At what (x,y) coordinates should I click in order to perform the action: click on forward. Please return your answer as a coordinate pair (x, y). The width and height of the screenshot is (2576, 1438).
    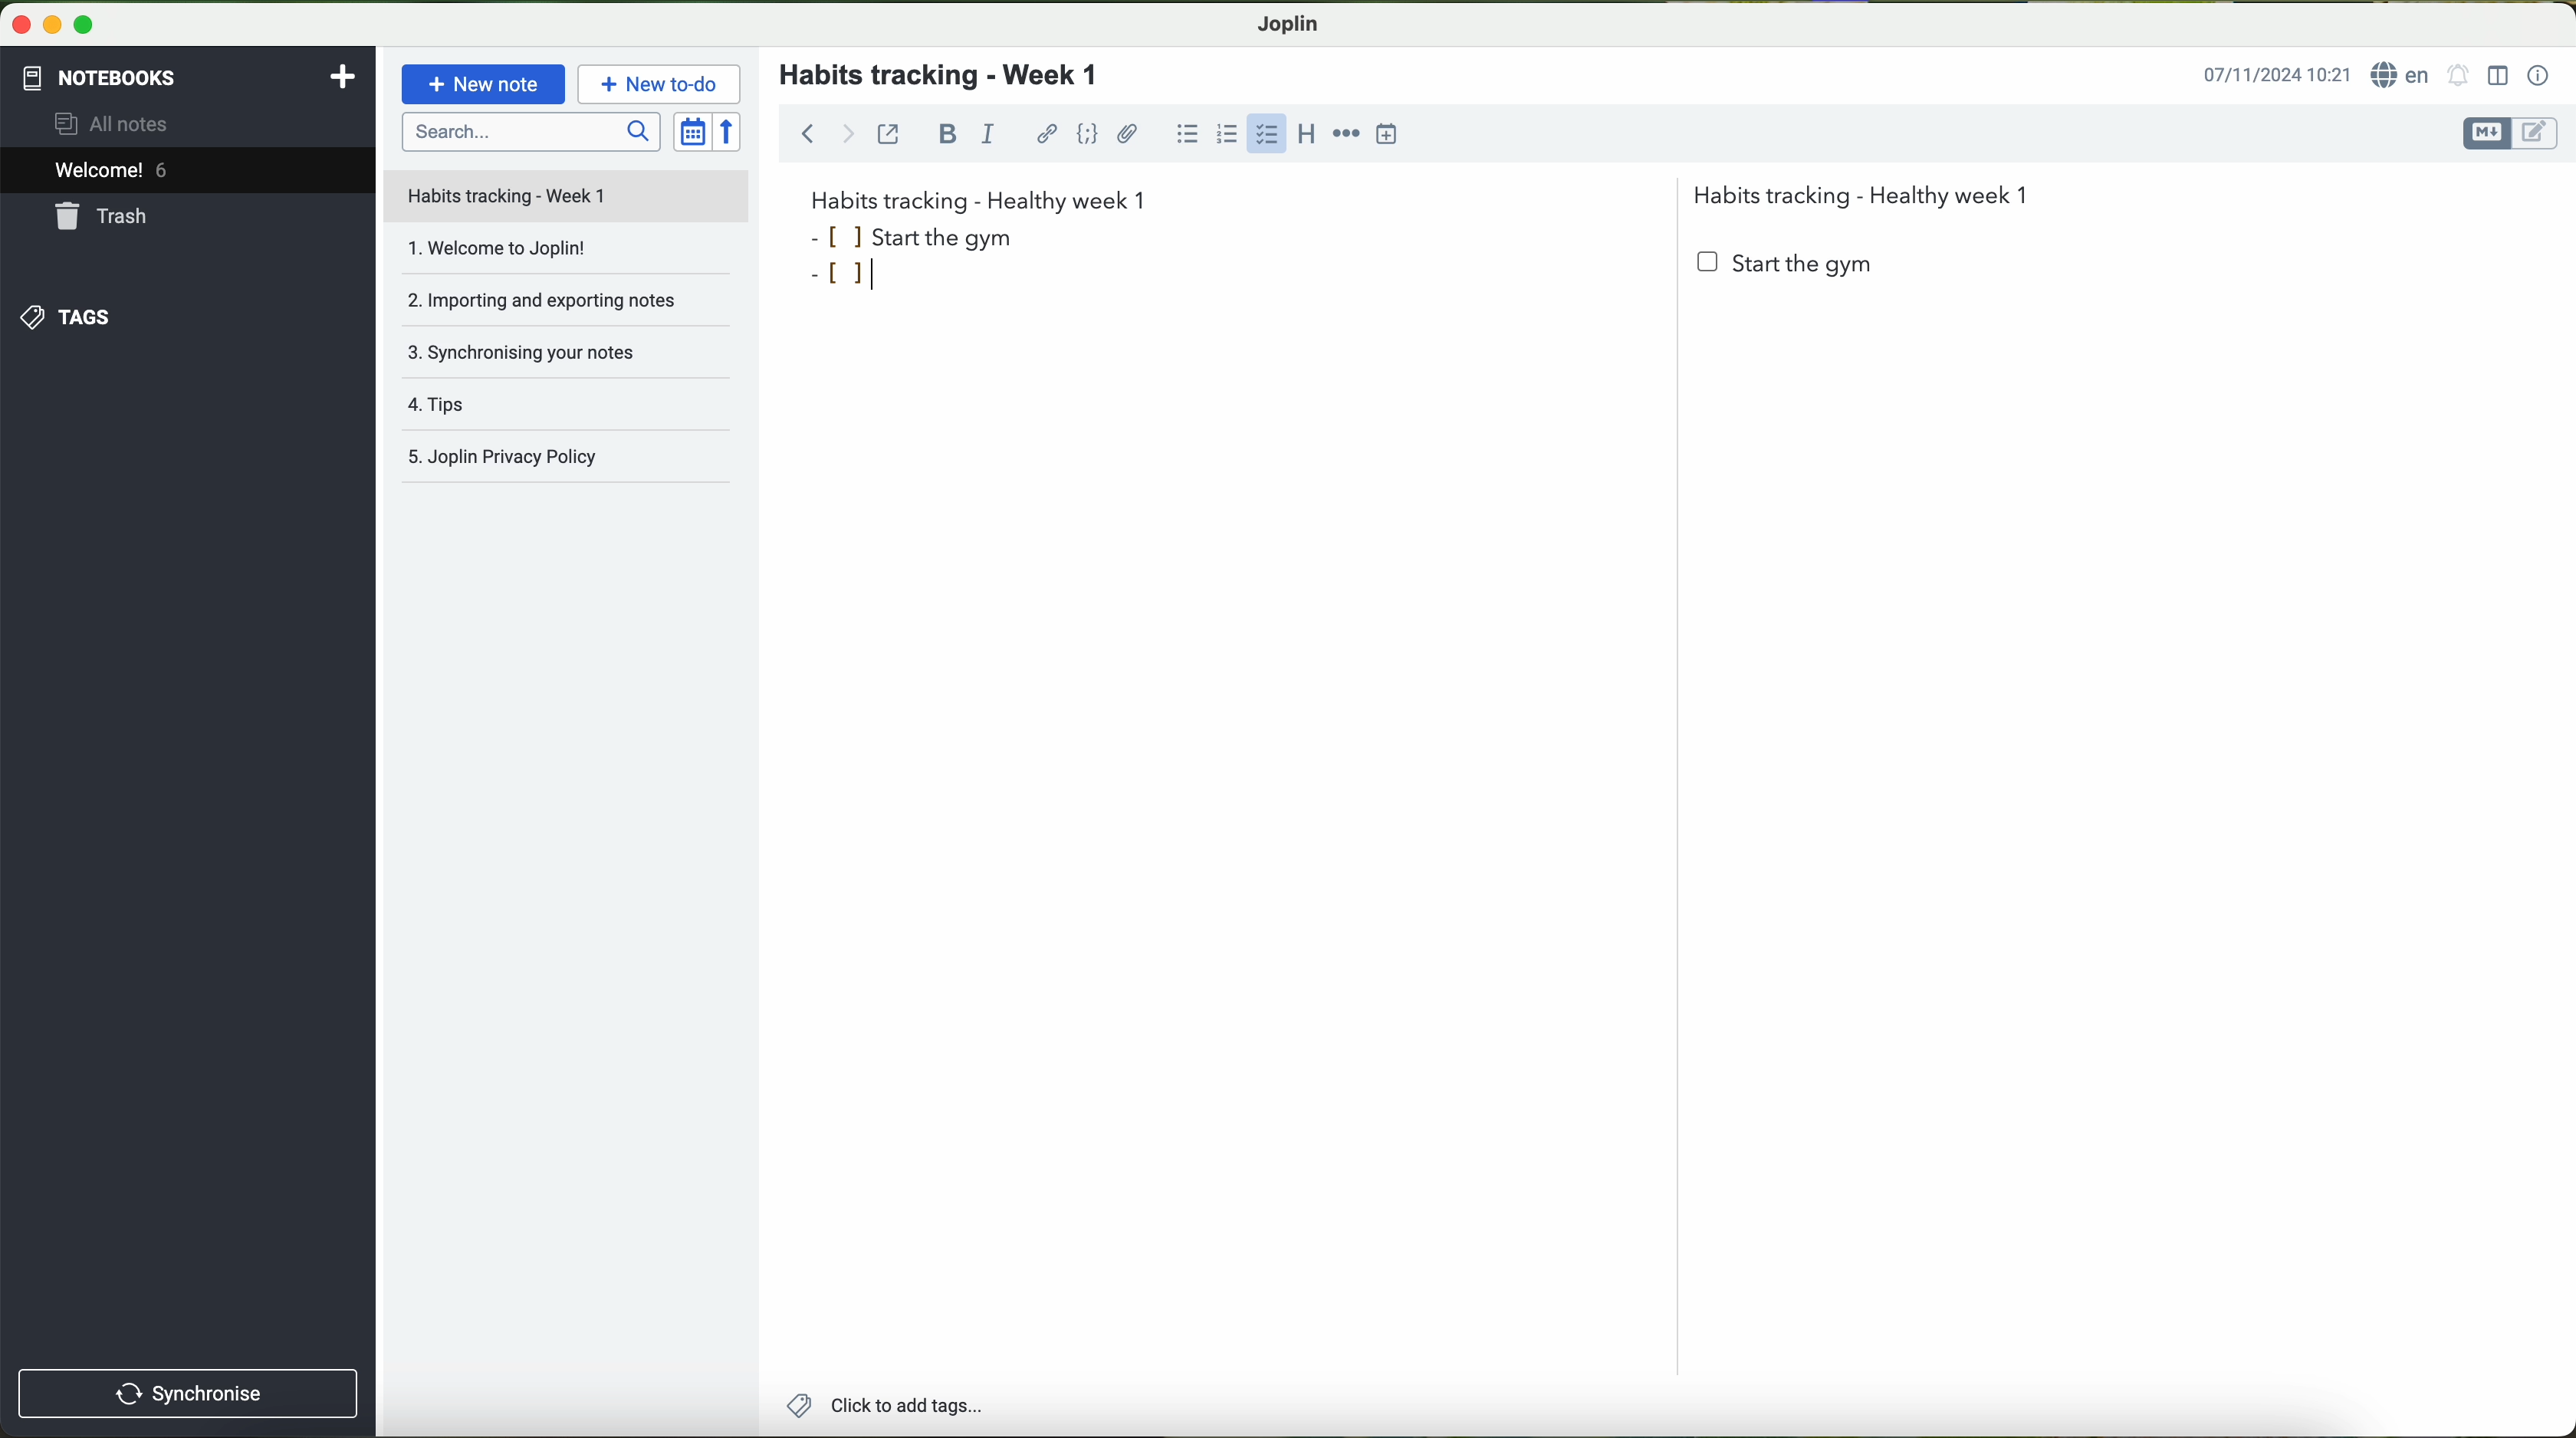
    Looking at the image, I should click on (848, 133).